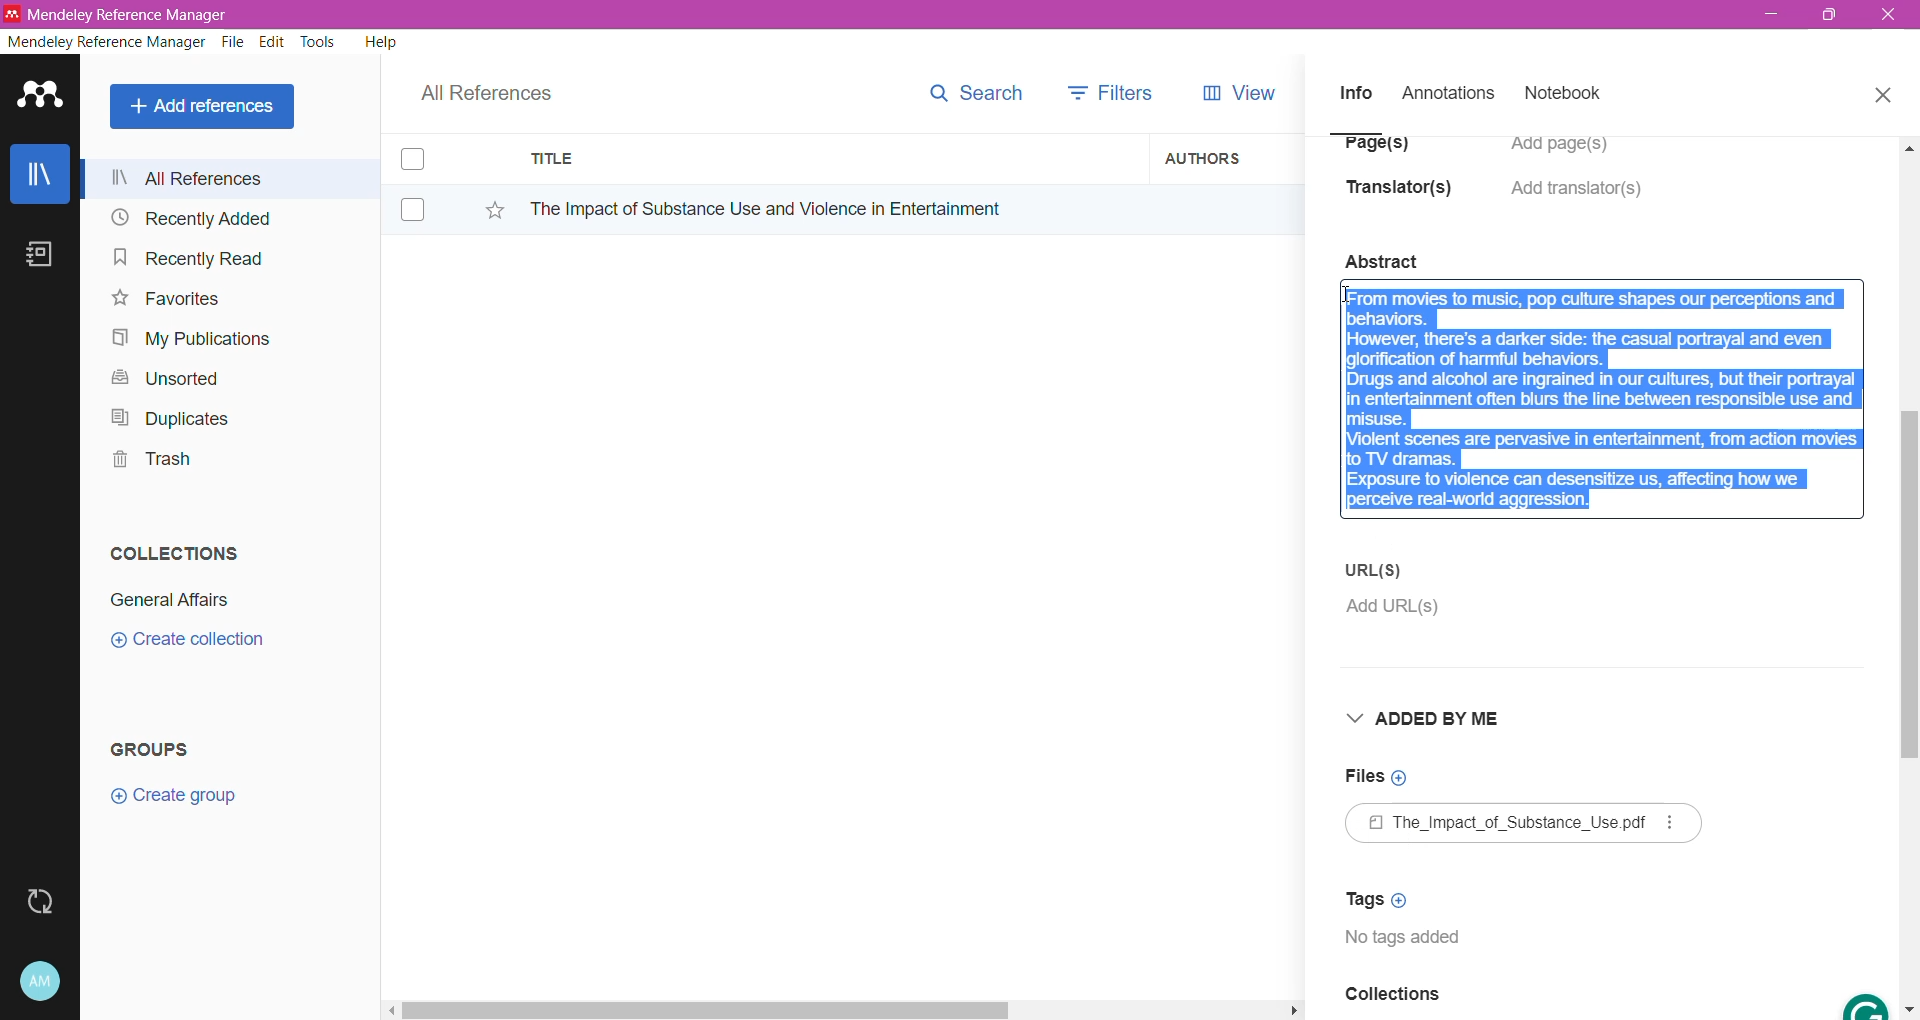  What do you see at coordinates (44, 256) in the screenshot?
I see `Notes` at bounding box center [44, 256].